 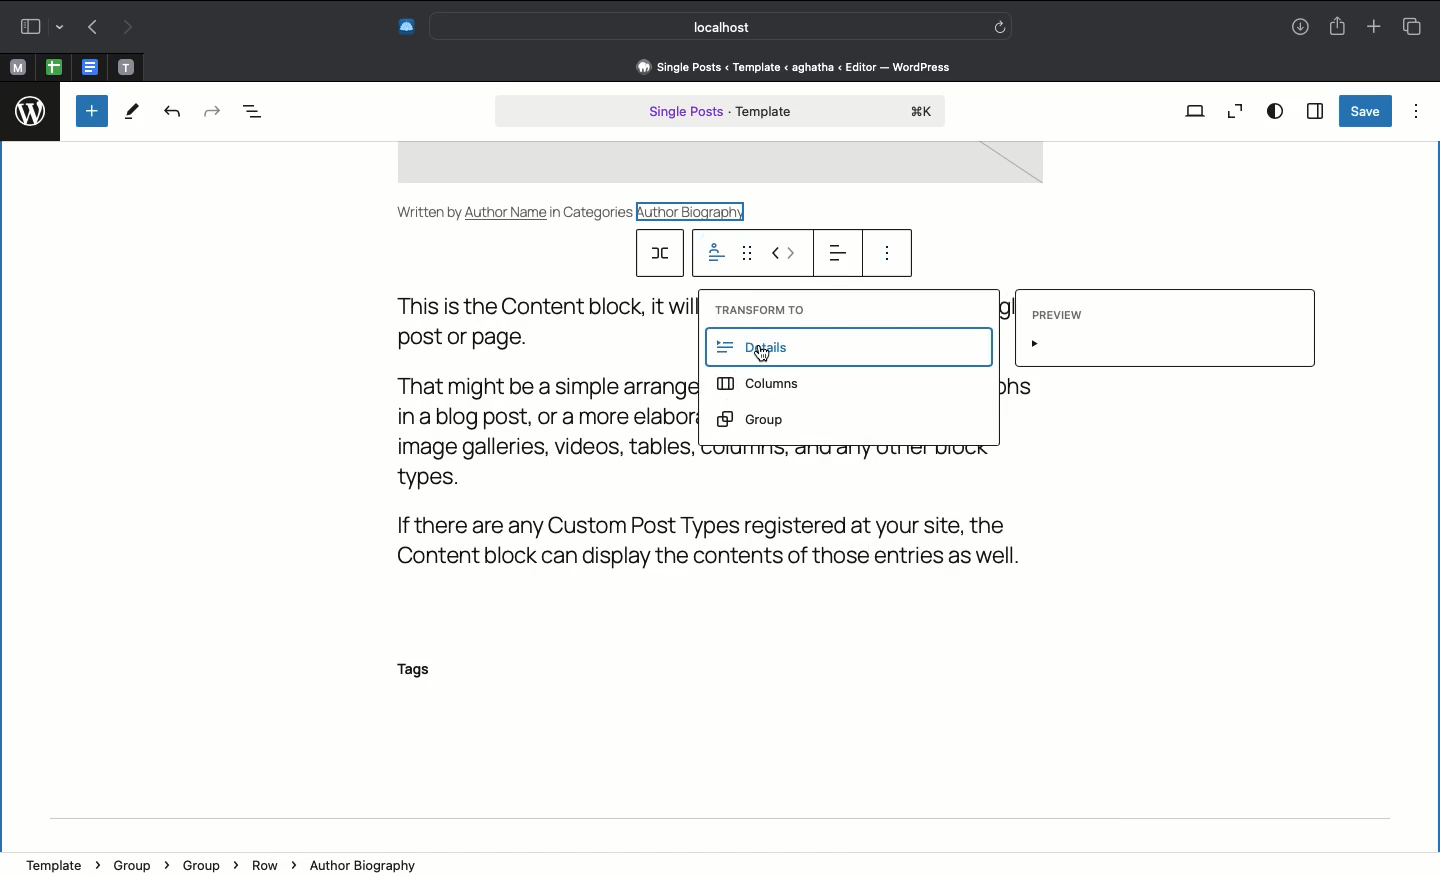 What do you see at coordinates (854, 348) in the screenshot?
I see `Details` at bounding box center [854, 348].